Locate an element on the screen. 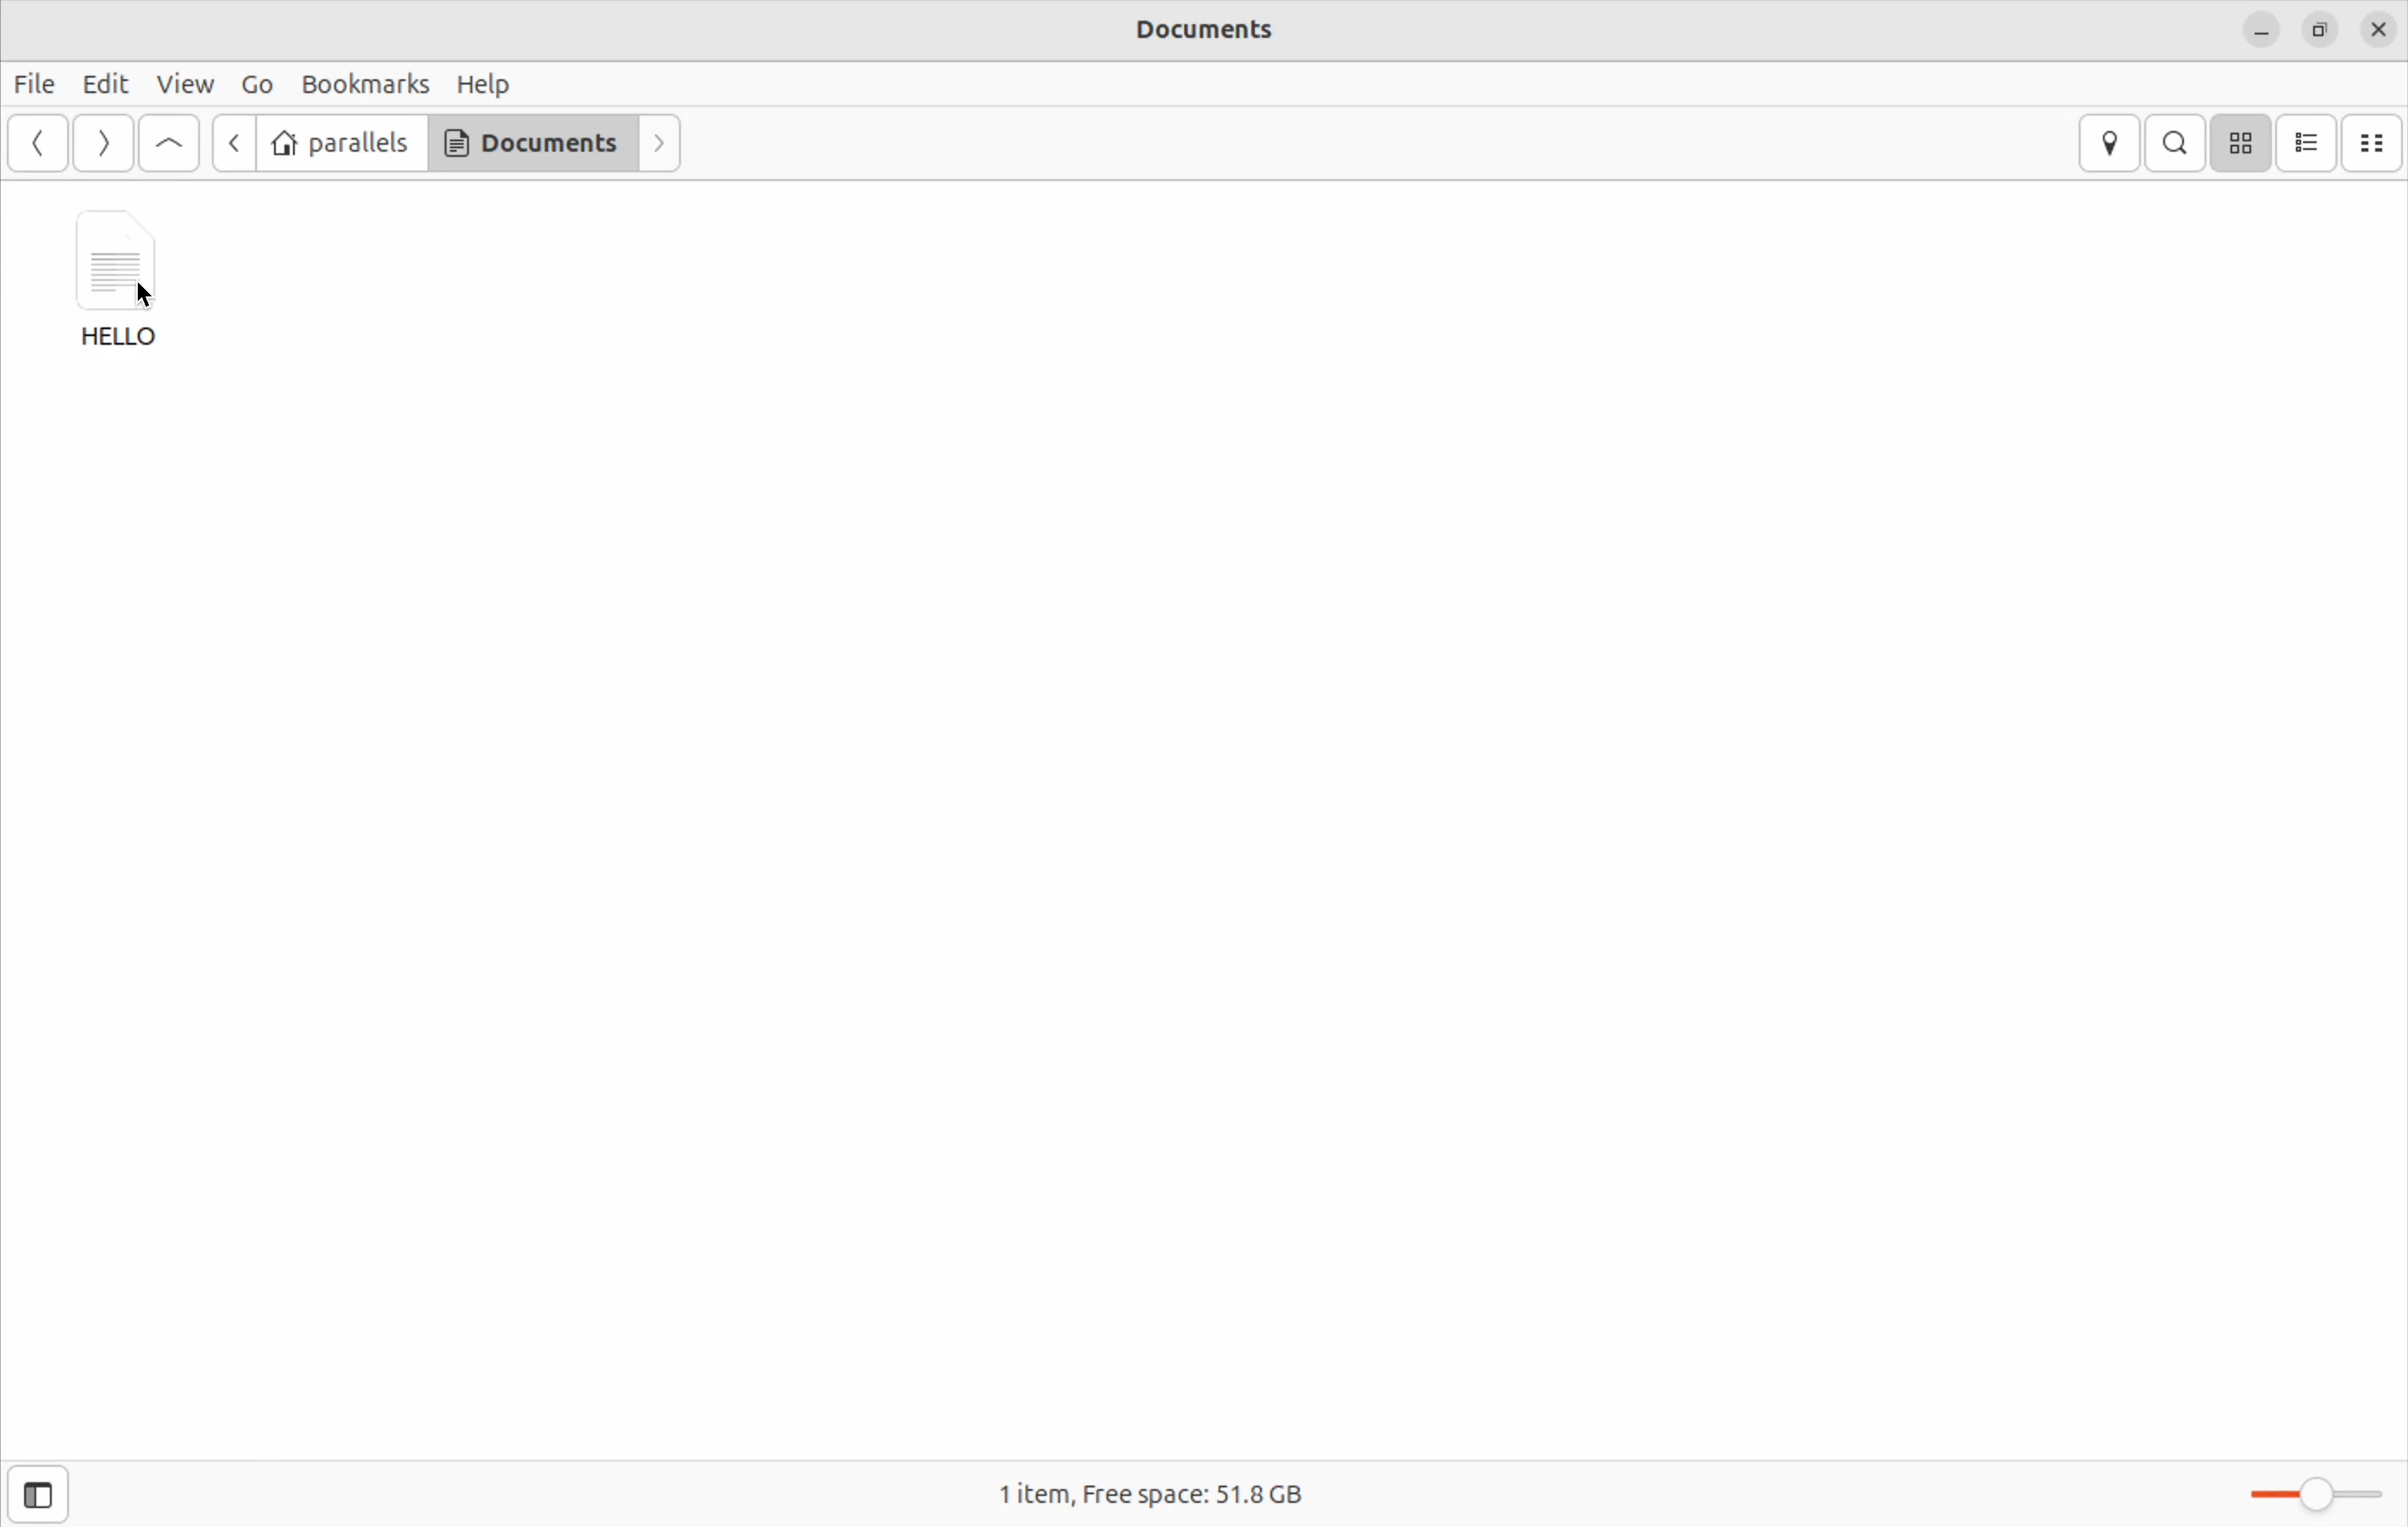 This screenshot has width=2408, height=1527. Bookmarks is located at coordinates (368, 81).